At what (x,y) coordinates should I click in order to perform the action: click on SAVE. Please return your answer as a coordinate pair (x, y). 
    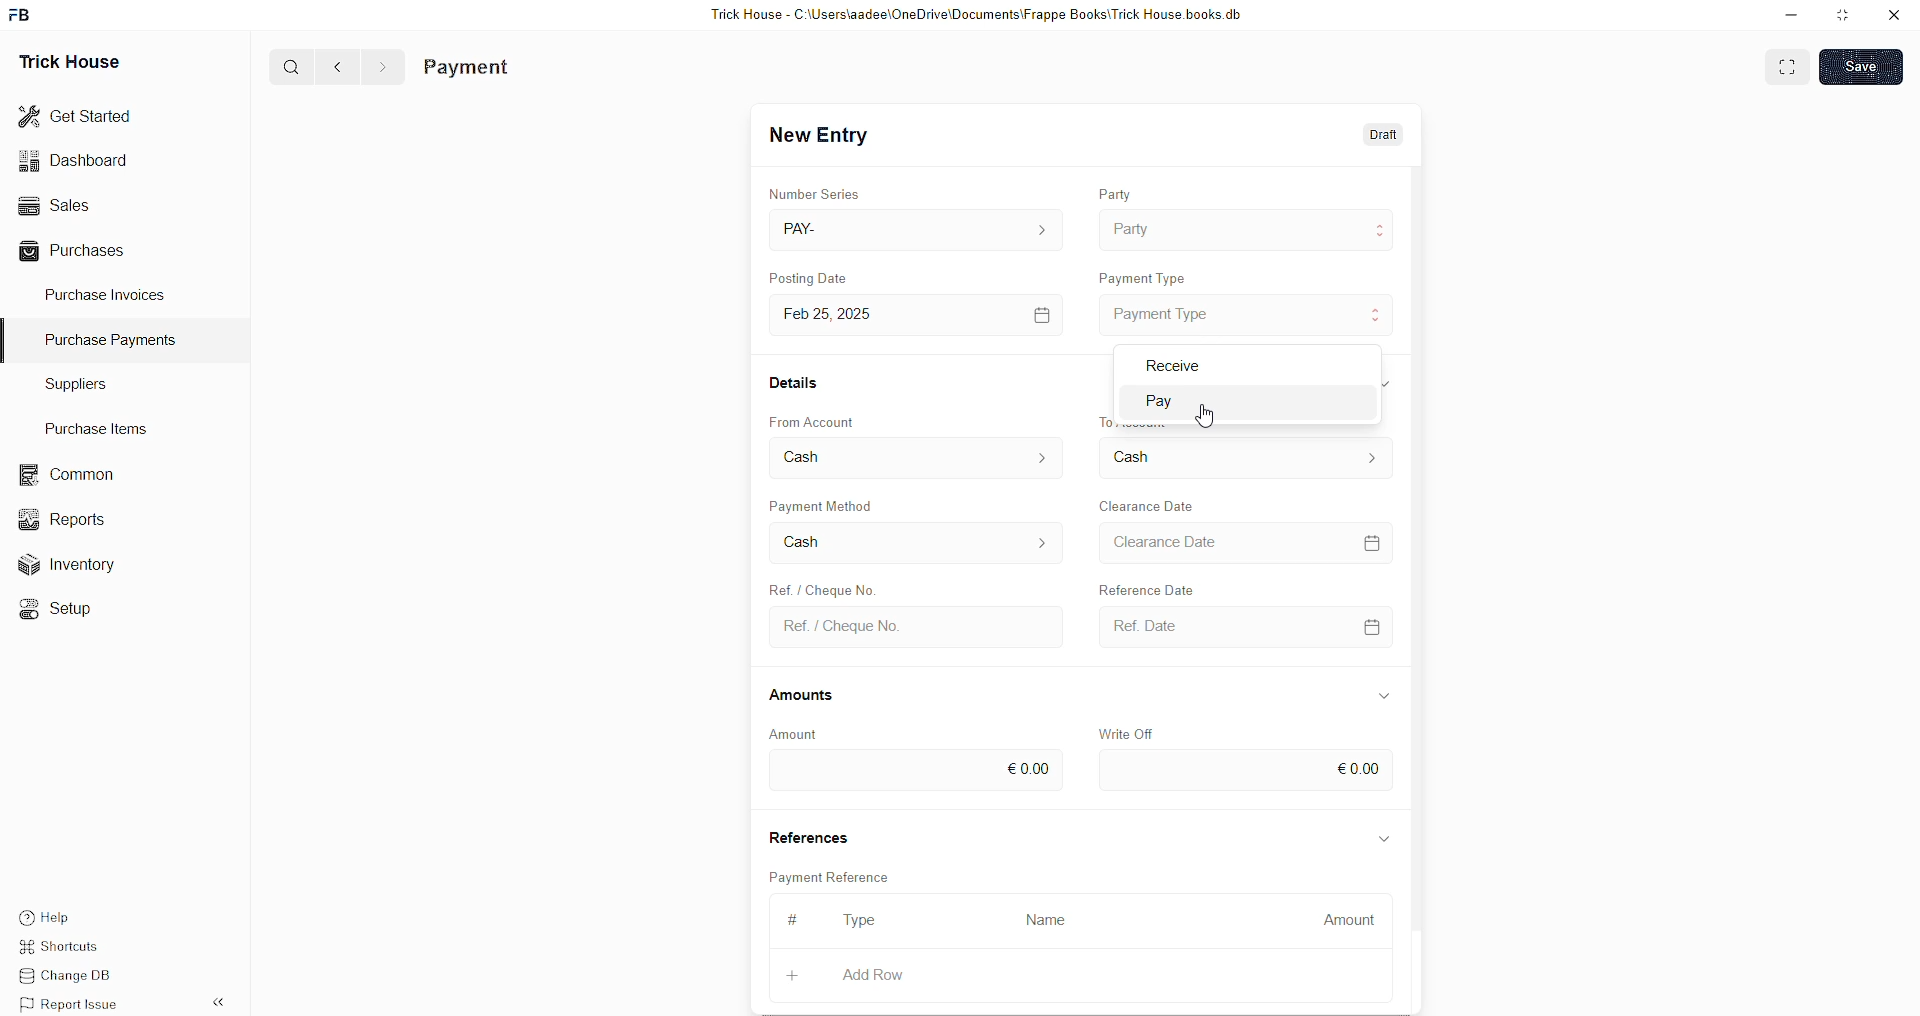
    Looking at the image, I should click on (1866, 65).